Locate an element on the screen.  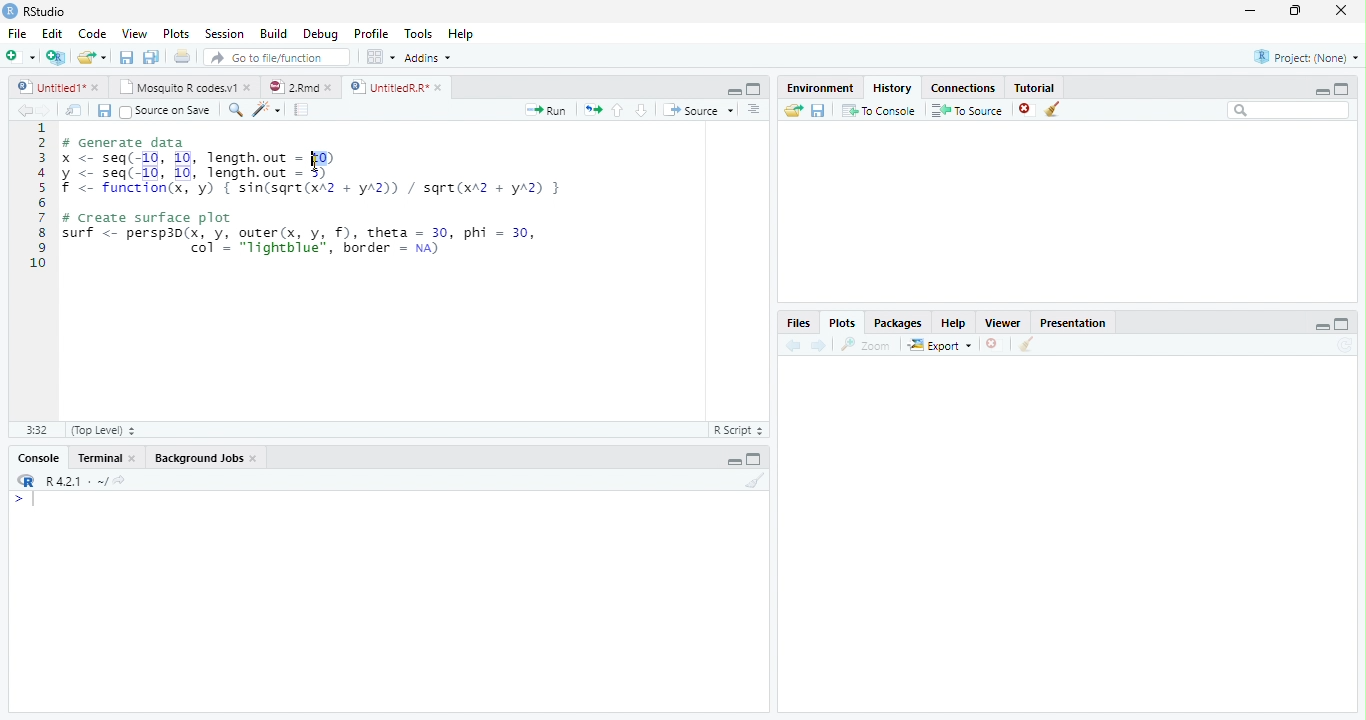
Build is located at coordinates (273, 33).